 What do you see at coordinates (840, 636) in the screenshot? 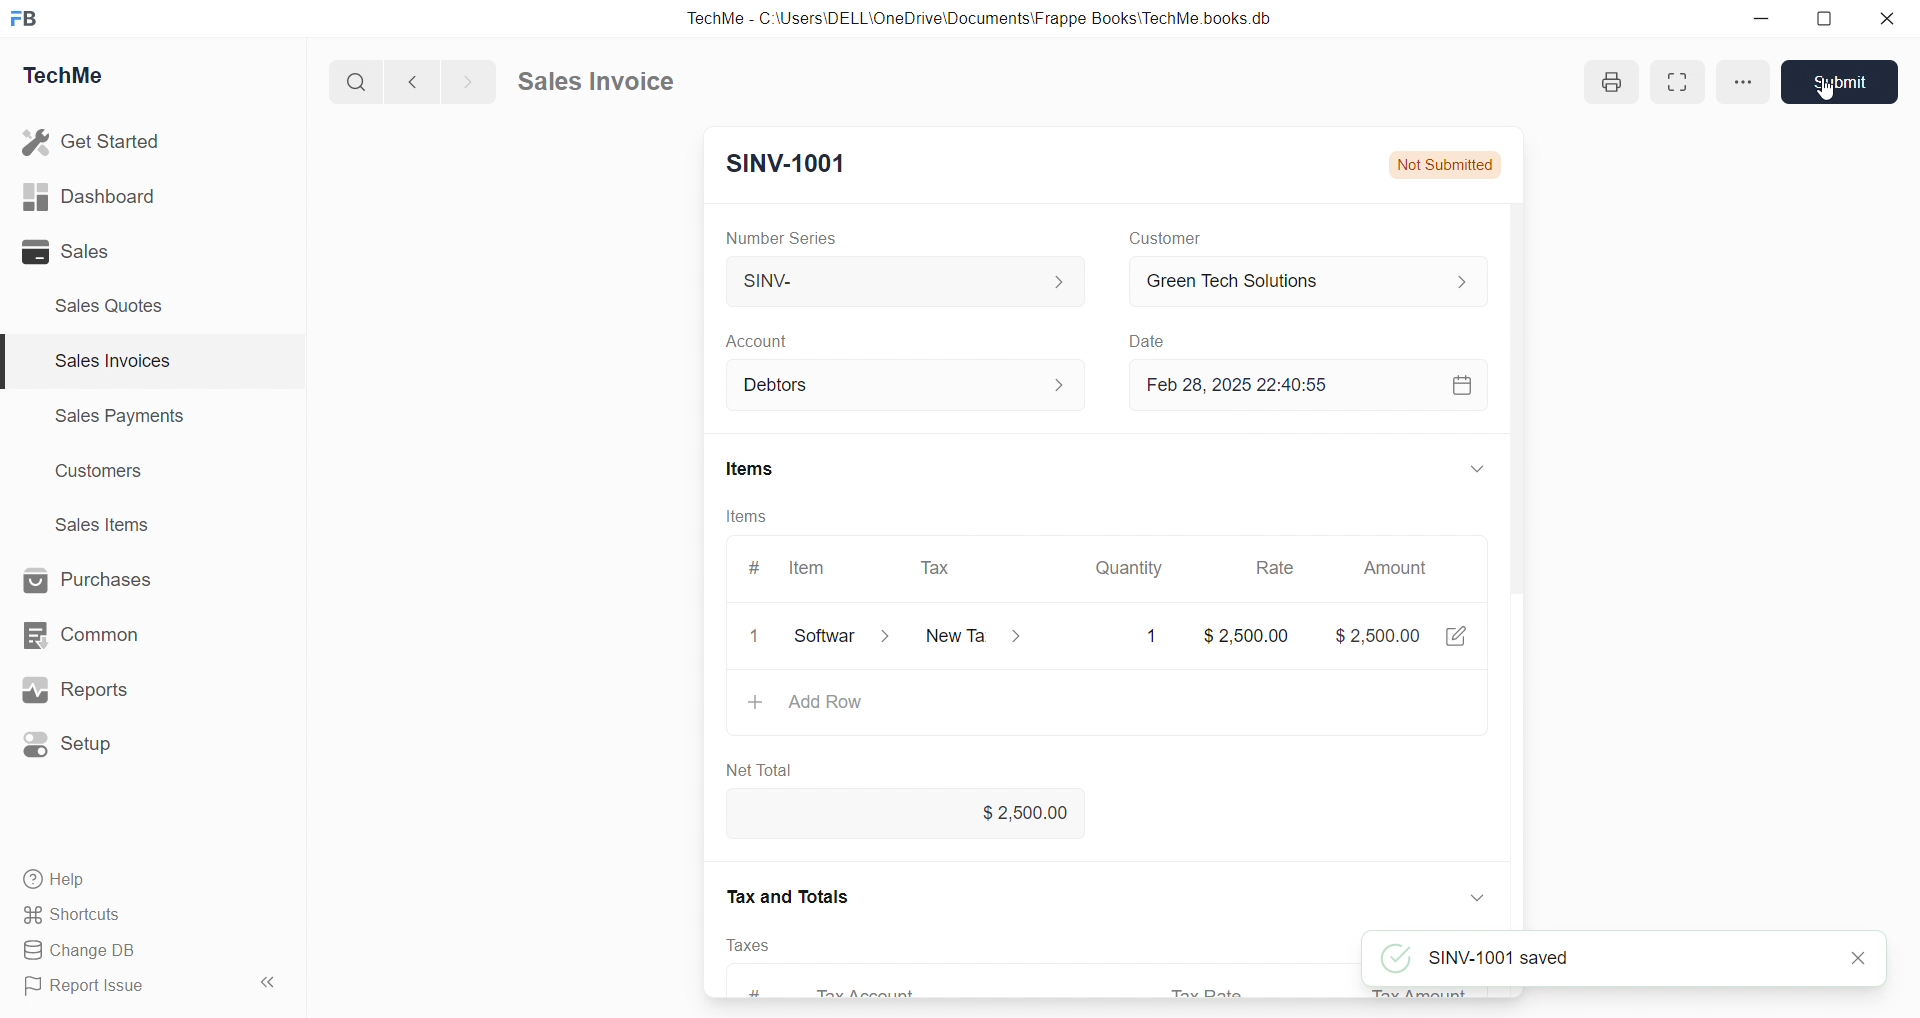
I see `Software` at bounding box center [840, 636].